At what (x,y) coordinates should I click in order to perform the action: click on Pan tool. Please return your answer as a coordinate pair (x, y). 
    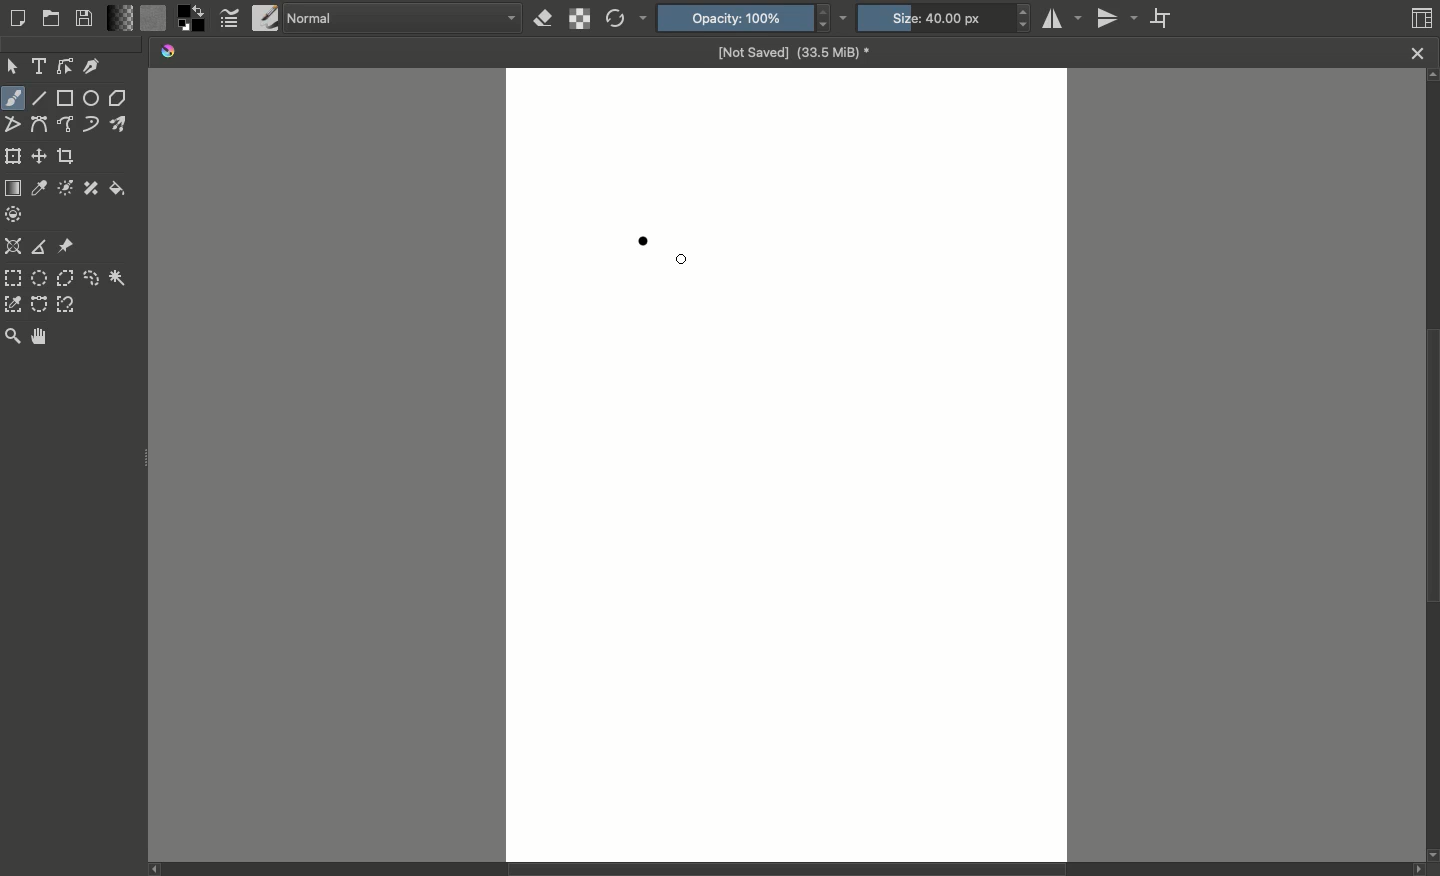
    Looking at the image, I should click on (40, 336).